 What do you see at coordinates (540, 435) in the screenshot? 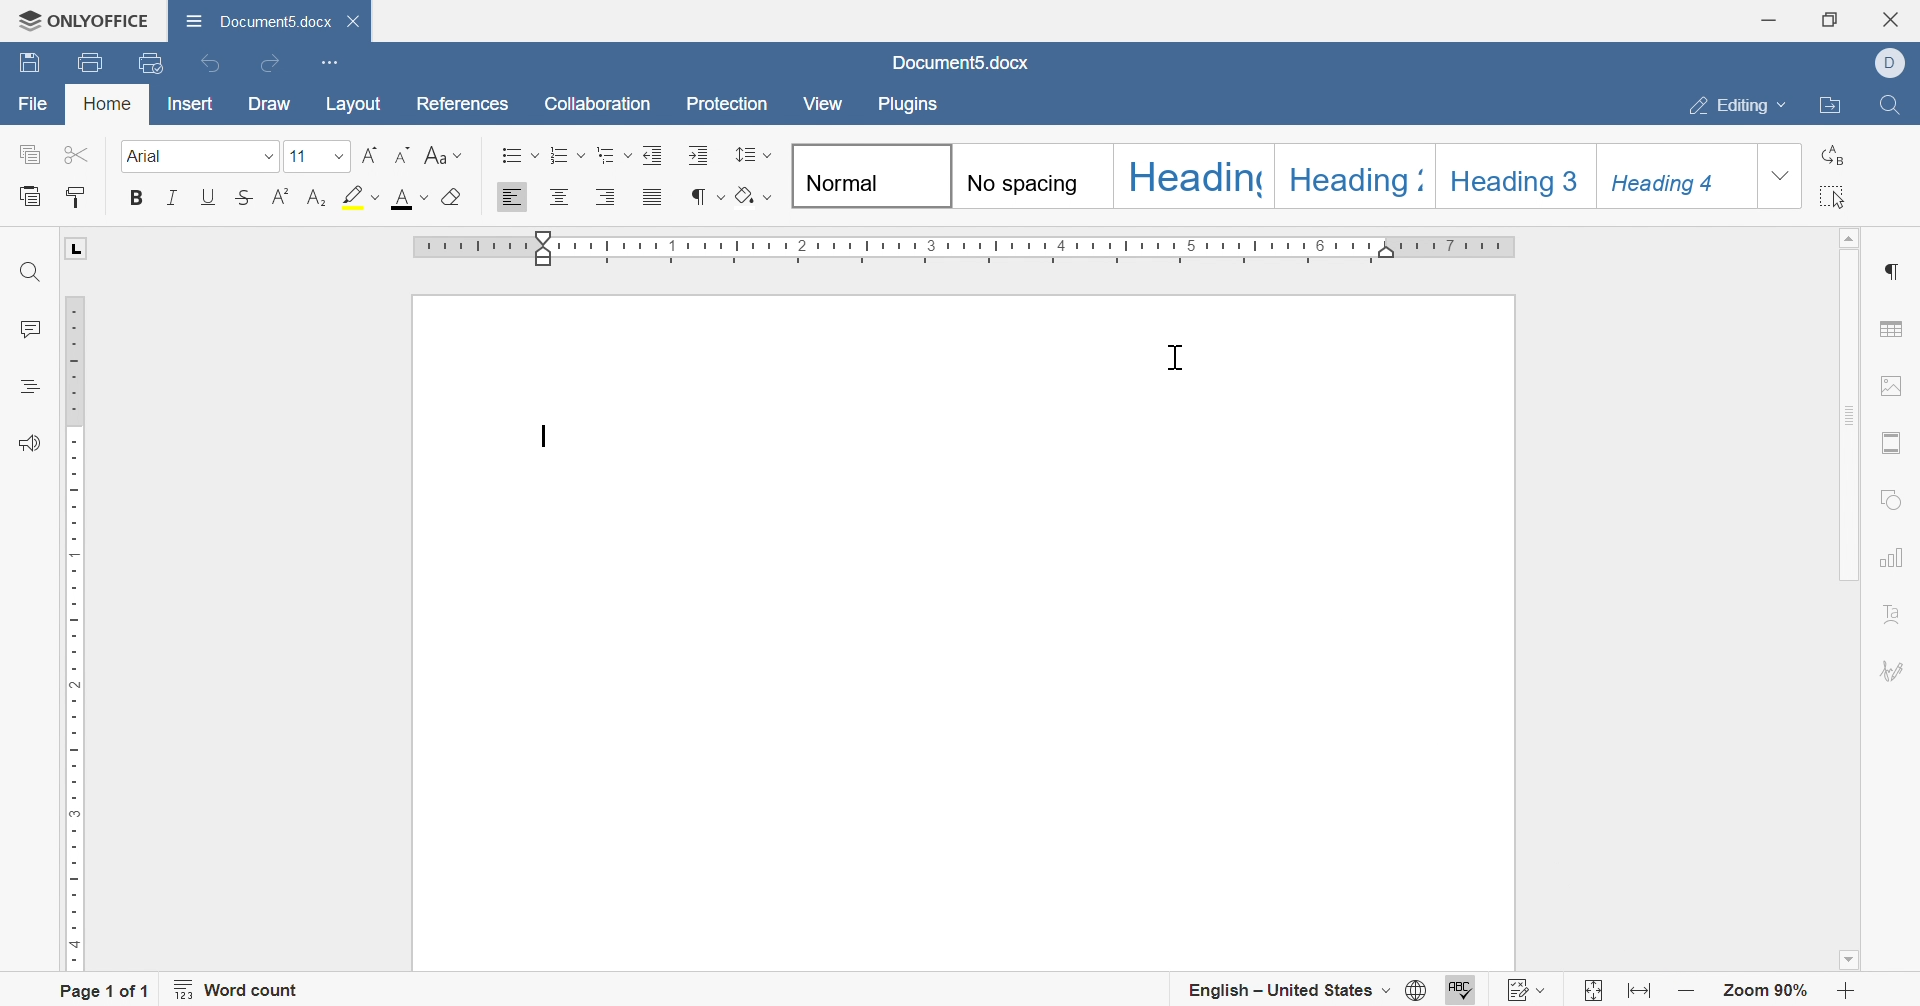
I see `typing cursor` at bounding box center [540, 435].